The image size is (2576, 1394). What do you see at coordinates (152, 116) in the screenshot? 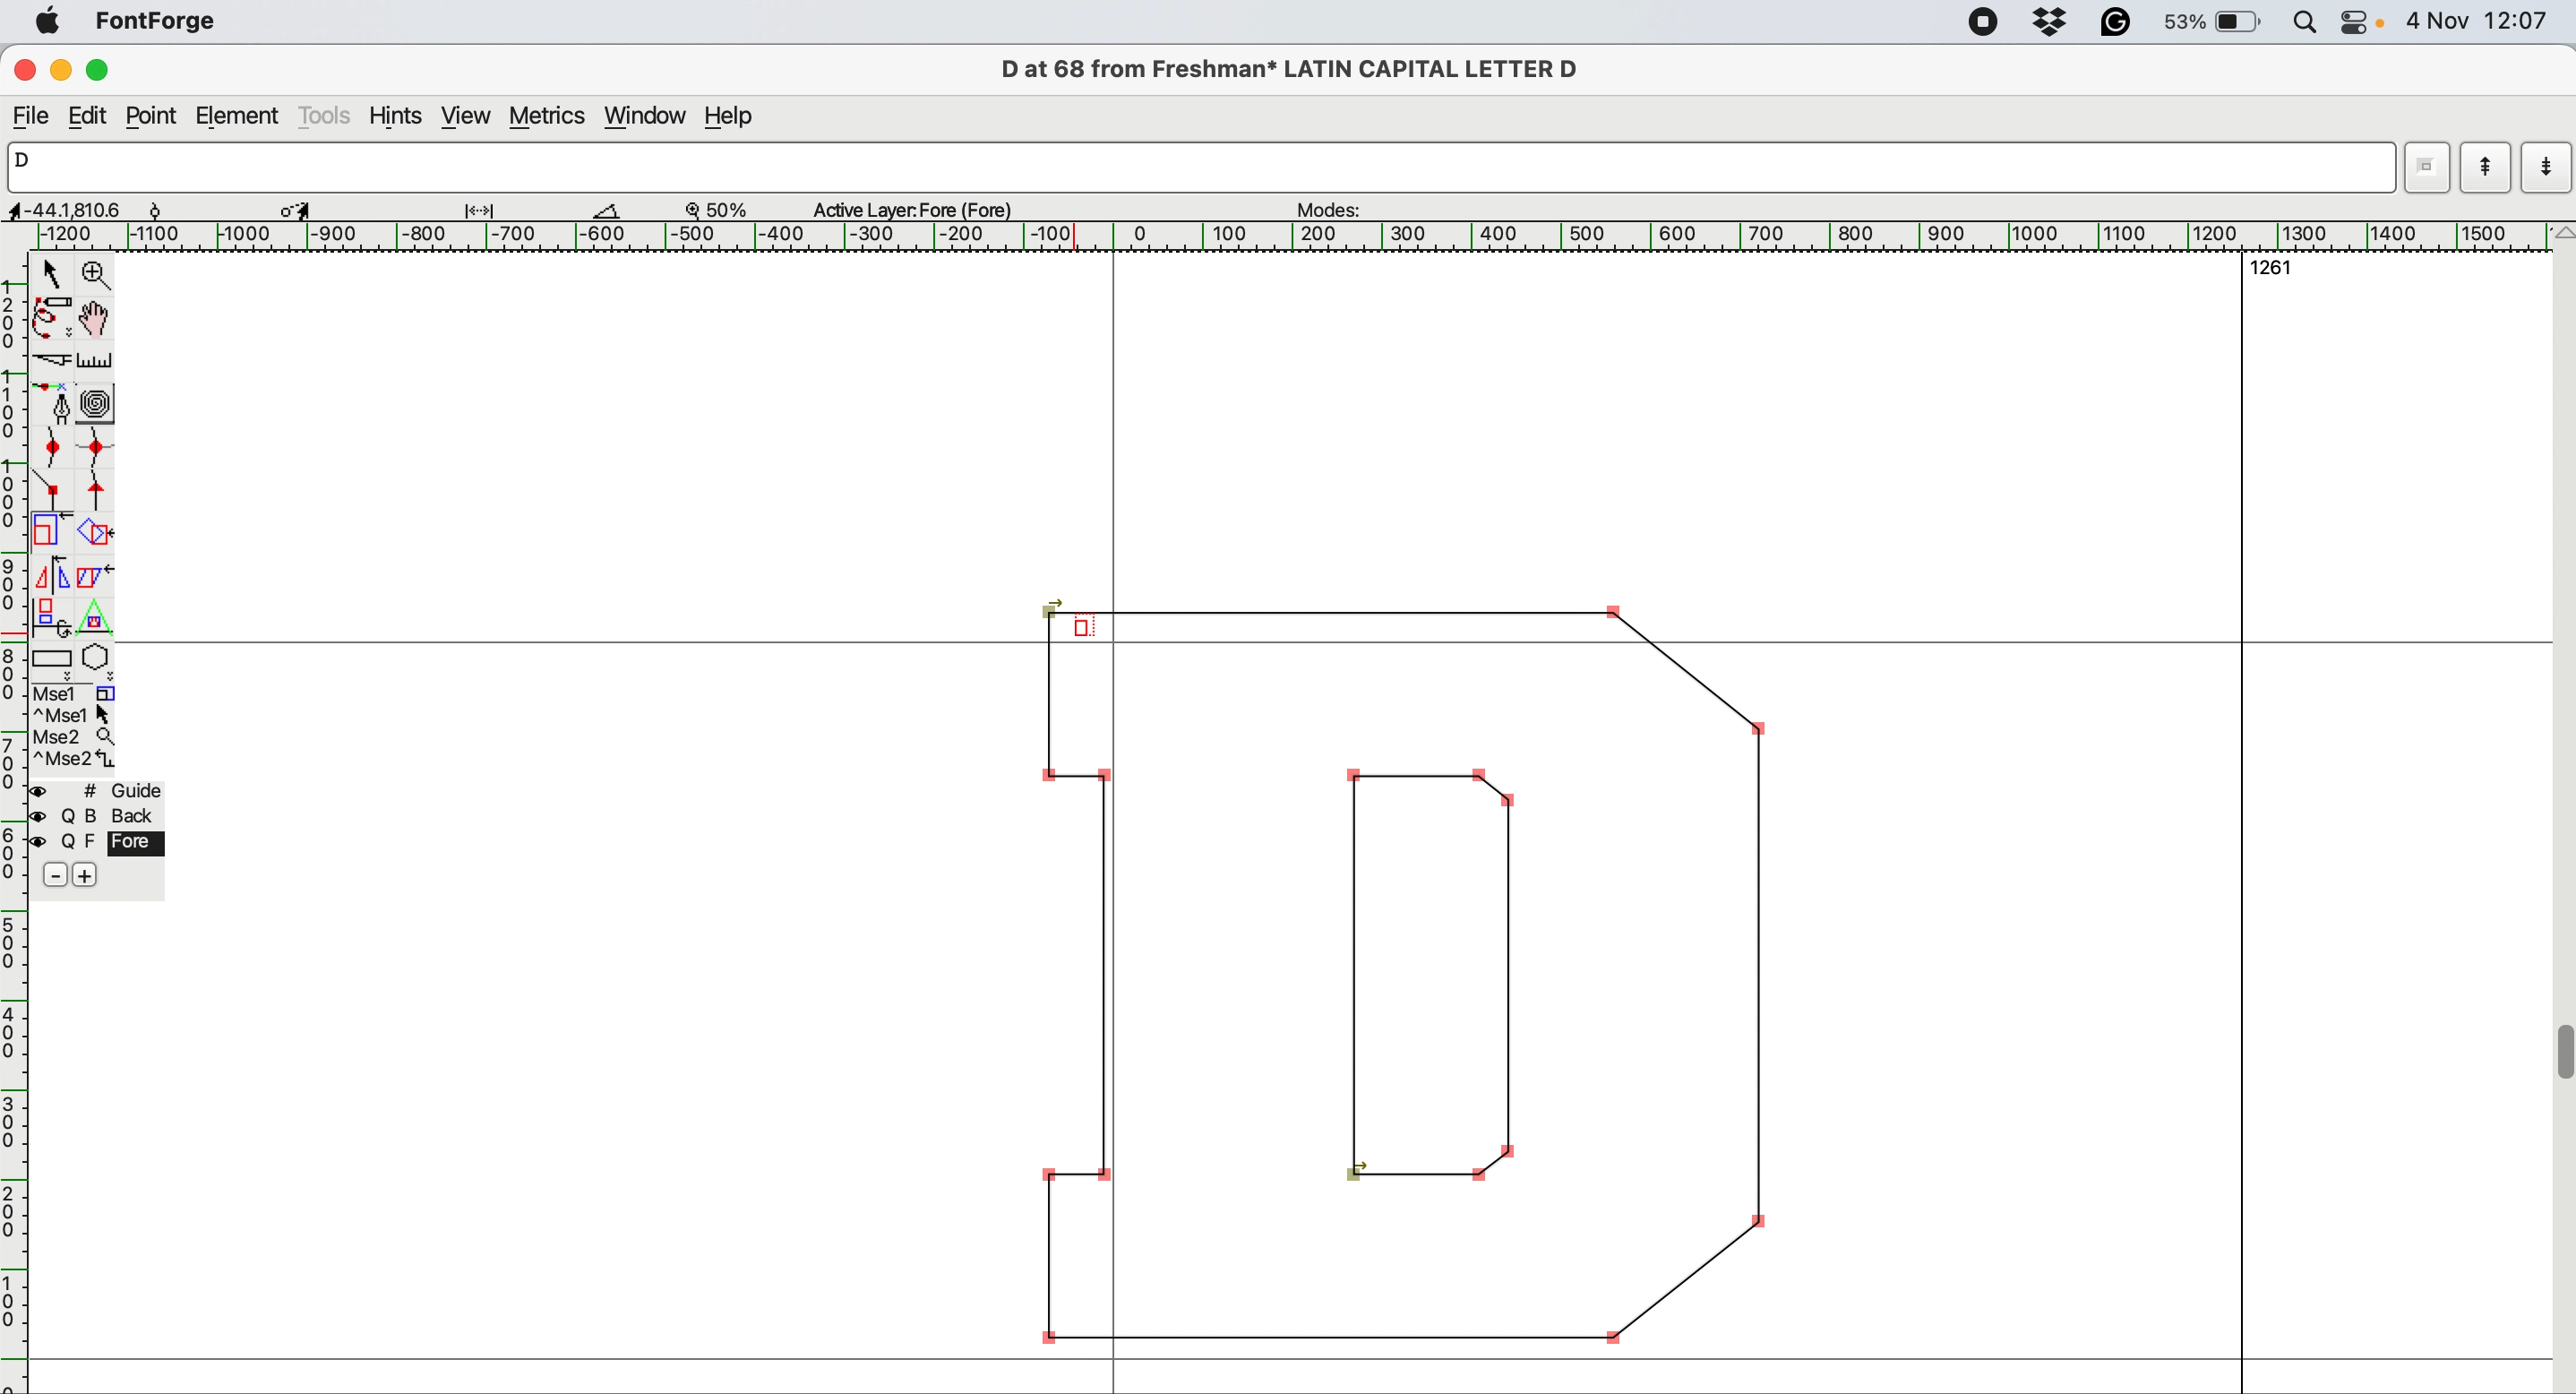
I see `point` at bounding box center [152, 116].